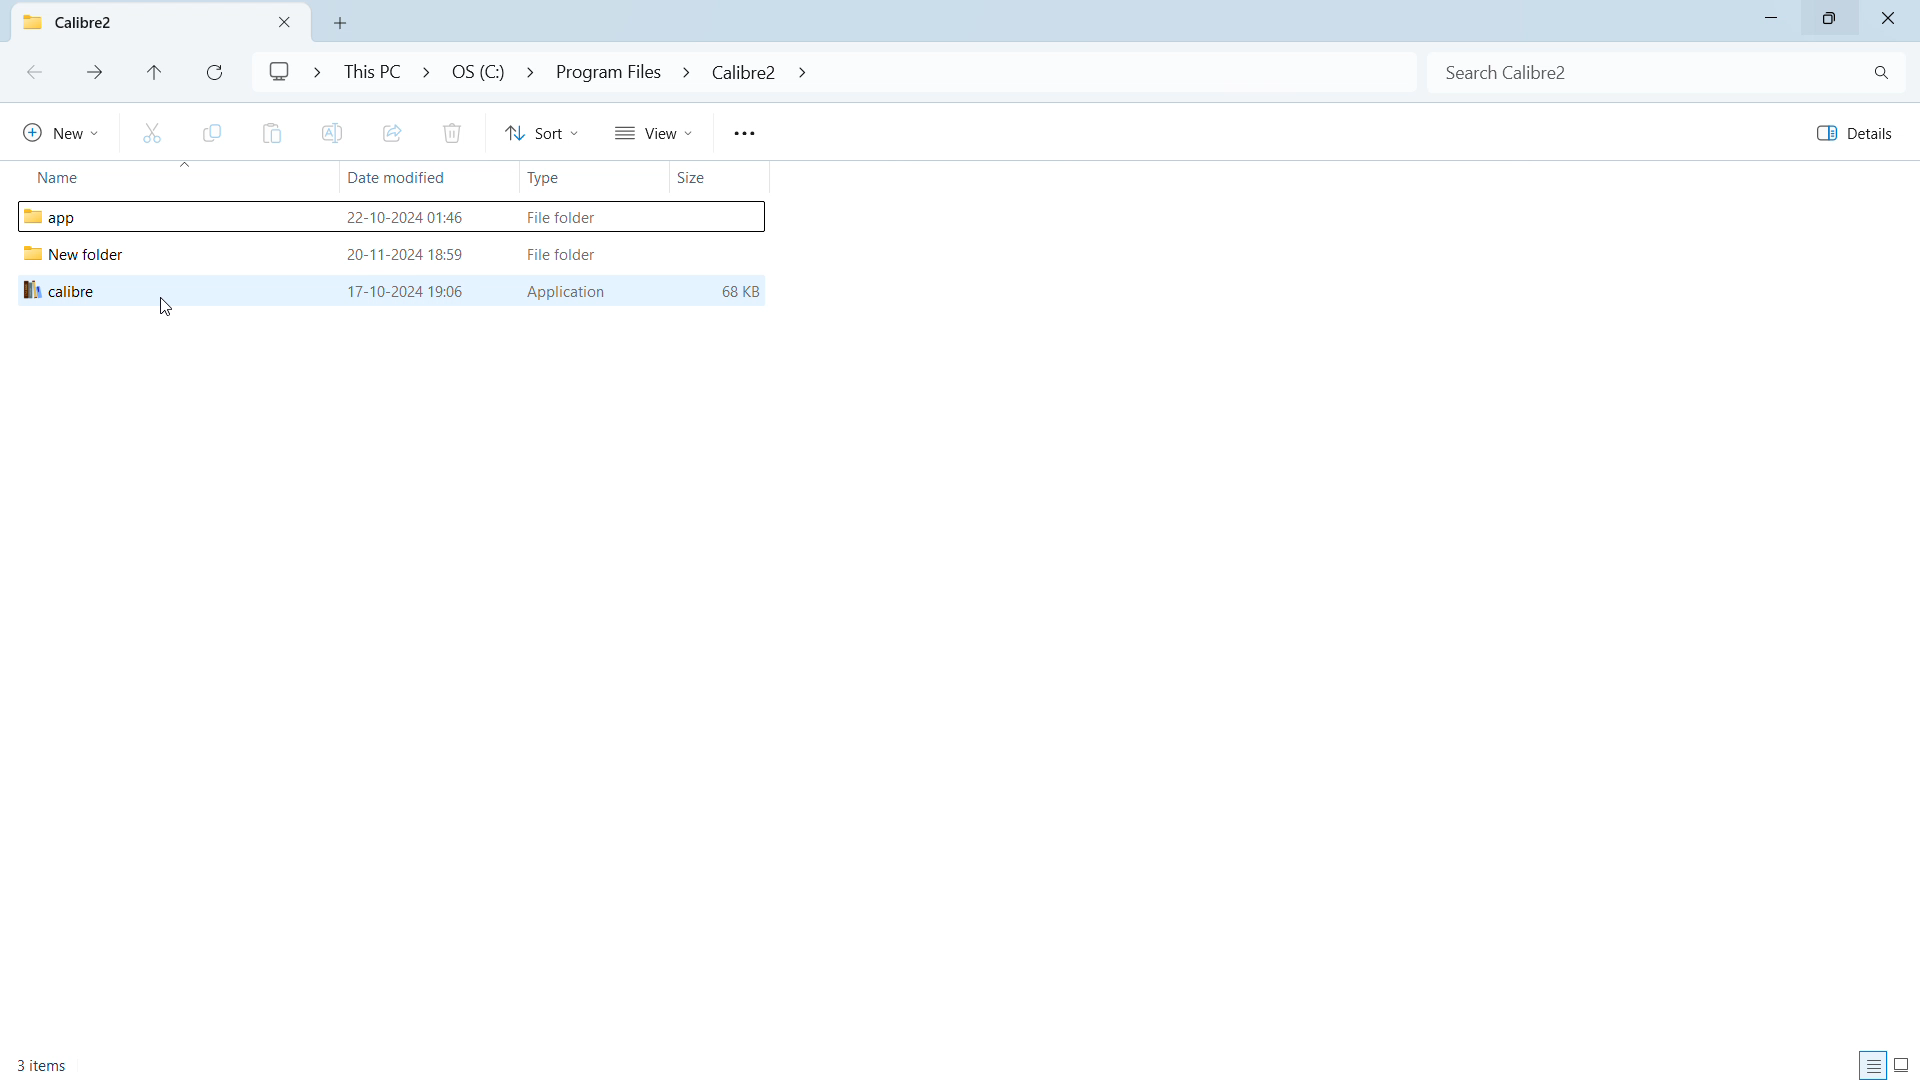 The width and height of the screenshot is (1920, 1080). I want to click on Application, so click(569, 292).